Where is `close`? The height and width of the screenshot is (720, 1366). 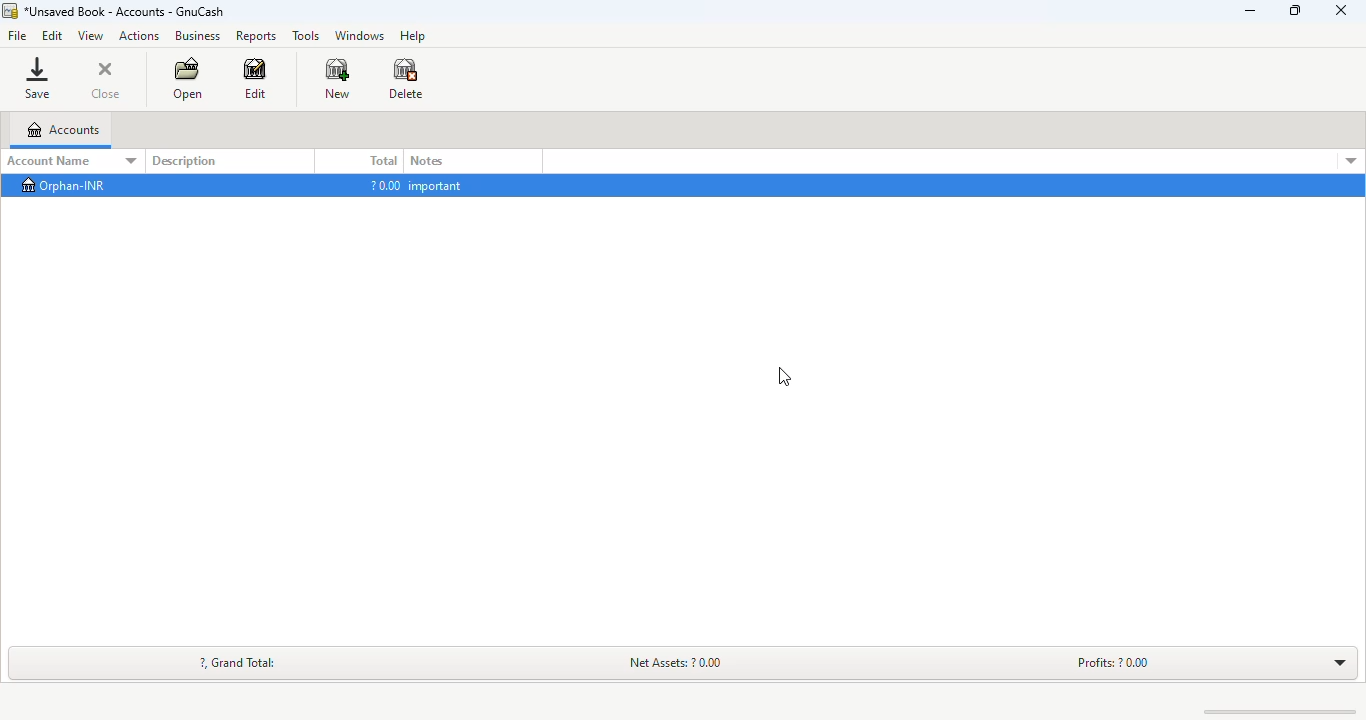 close is located at coordinates (105, 80).